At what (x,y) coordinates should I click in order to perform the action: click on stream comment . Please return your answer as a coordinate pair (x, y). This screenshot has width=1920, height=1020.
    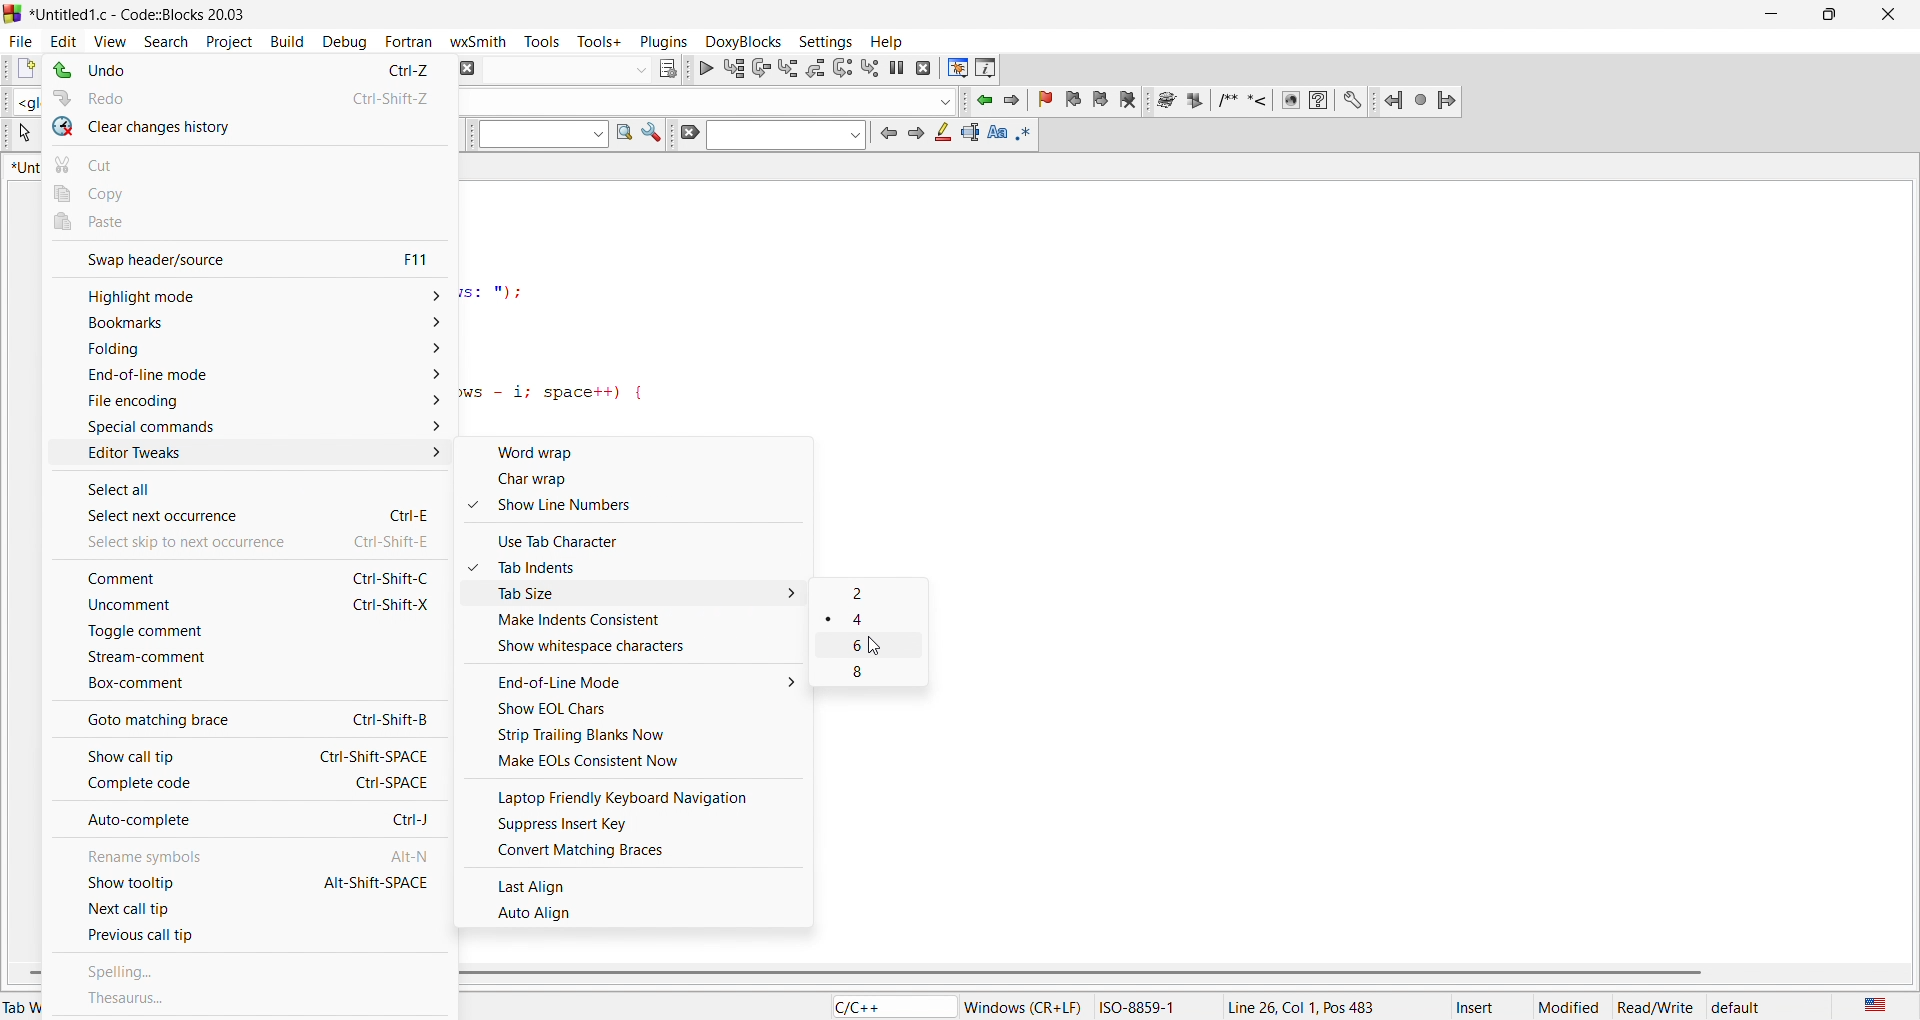
    Looking at the image, I should click on (243, 662).